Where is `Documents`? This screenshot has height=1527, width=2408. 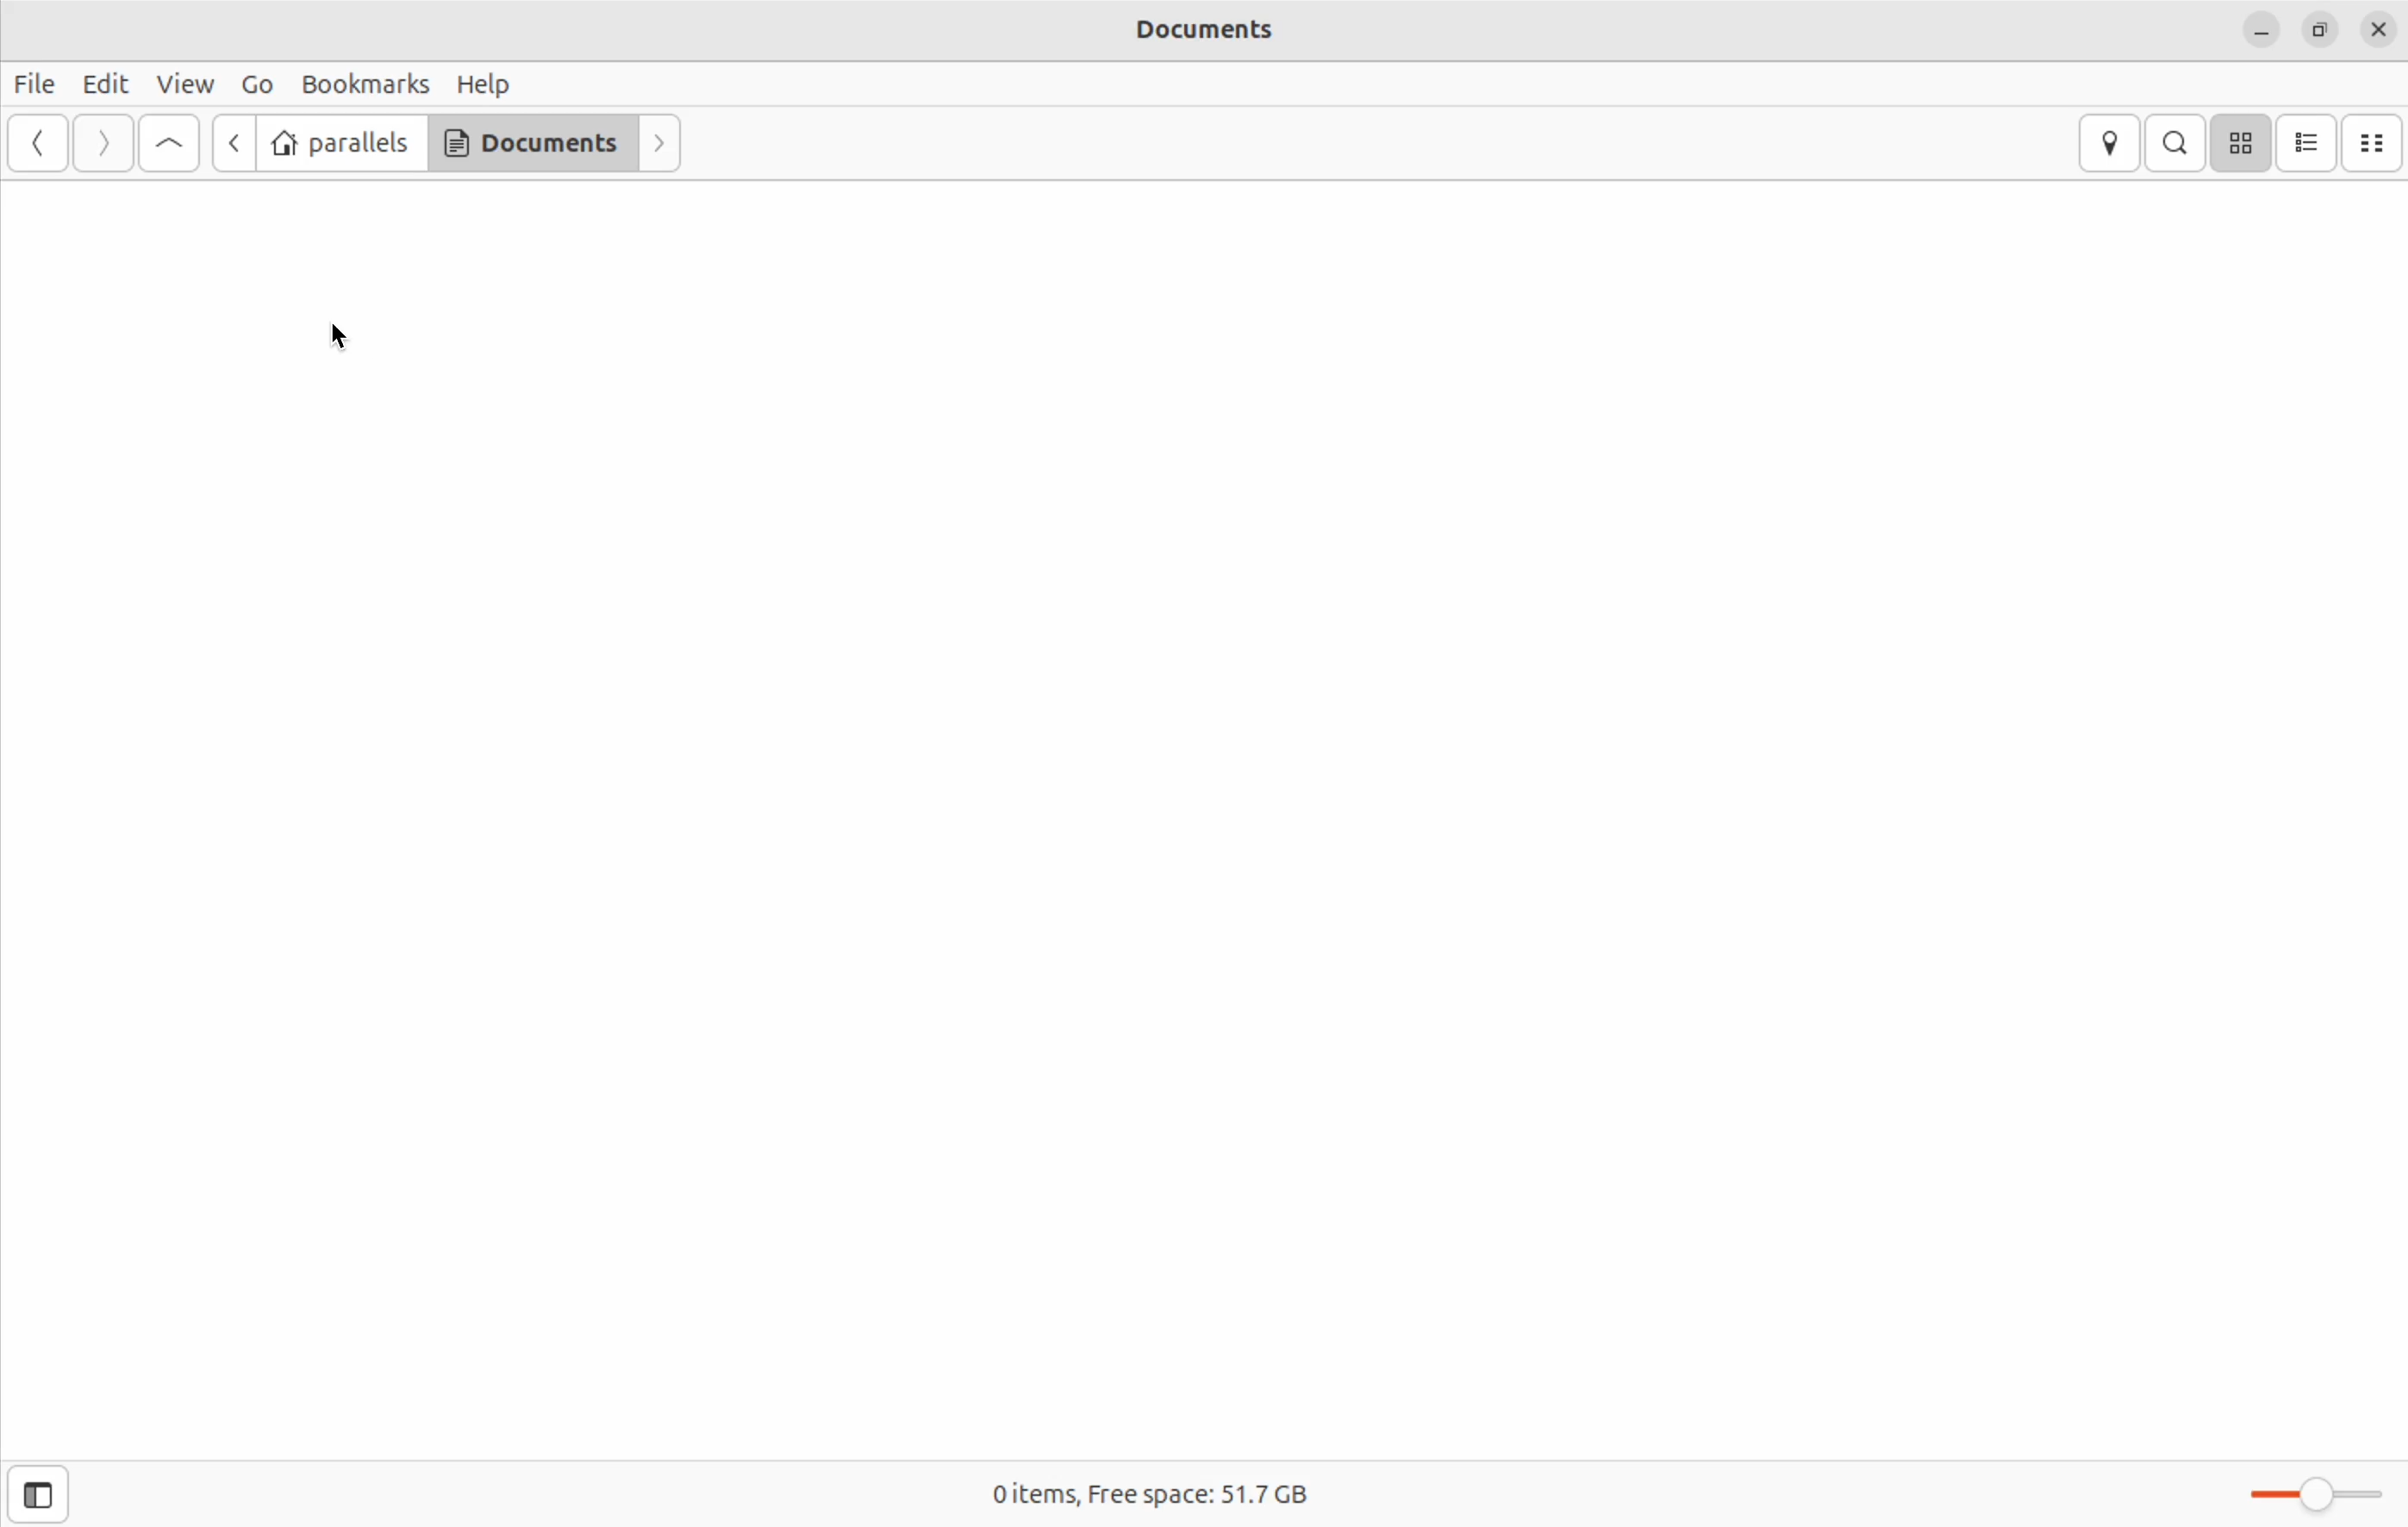
Documents is located at coordinates (532, 144).